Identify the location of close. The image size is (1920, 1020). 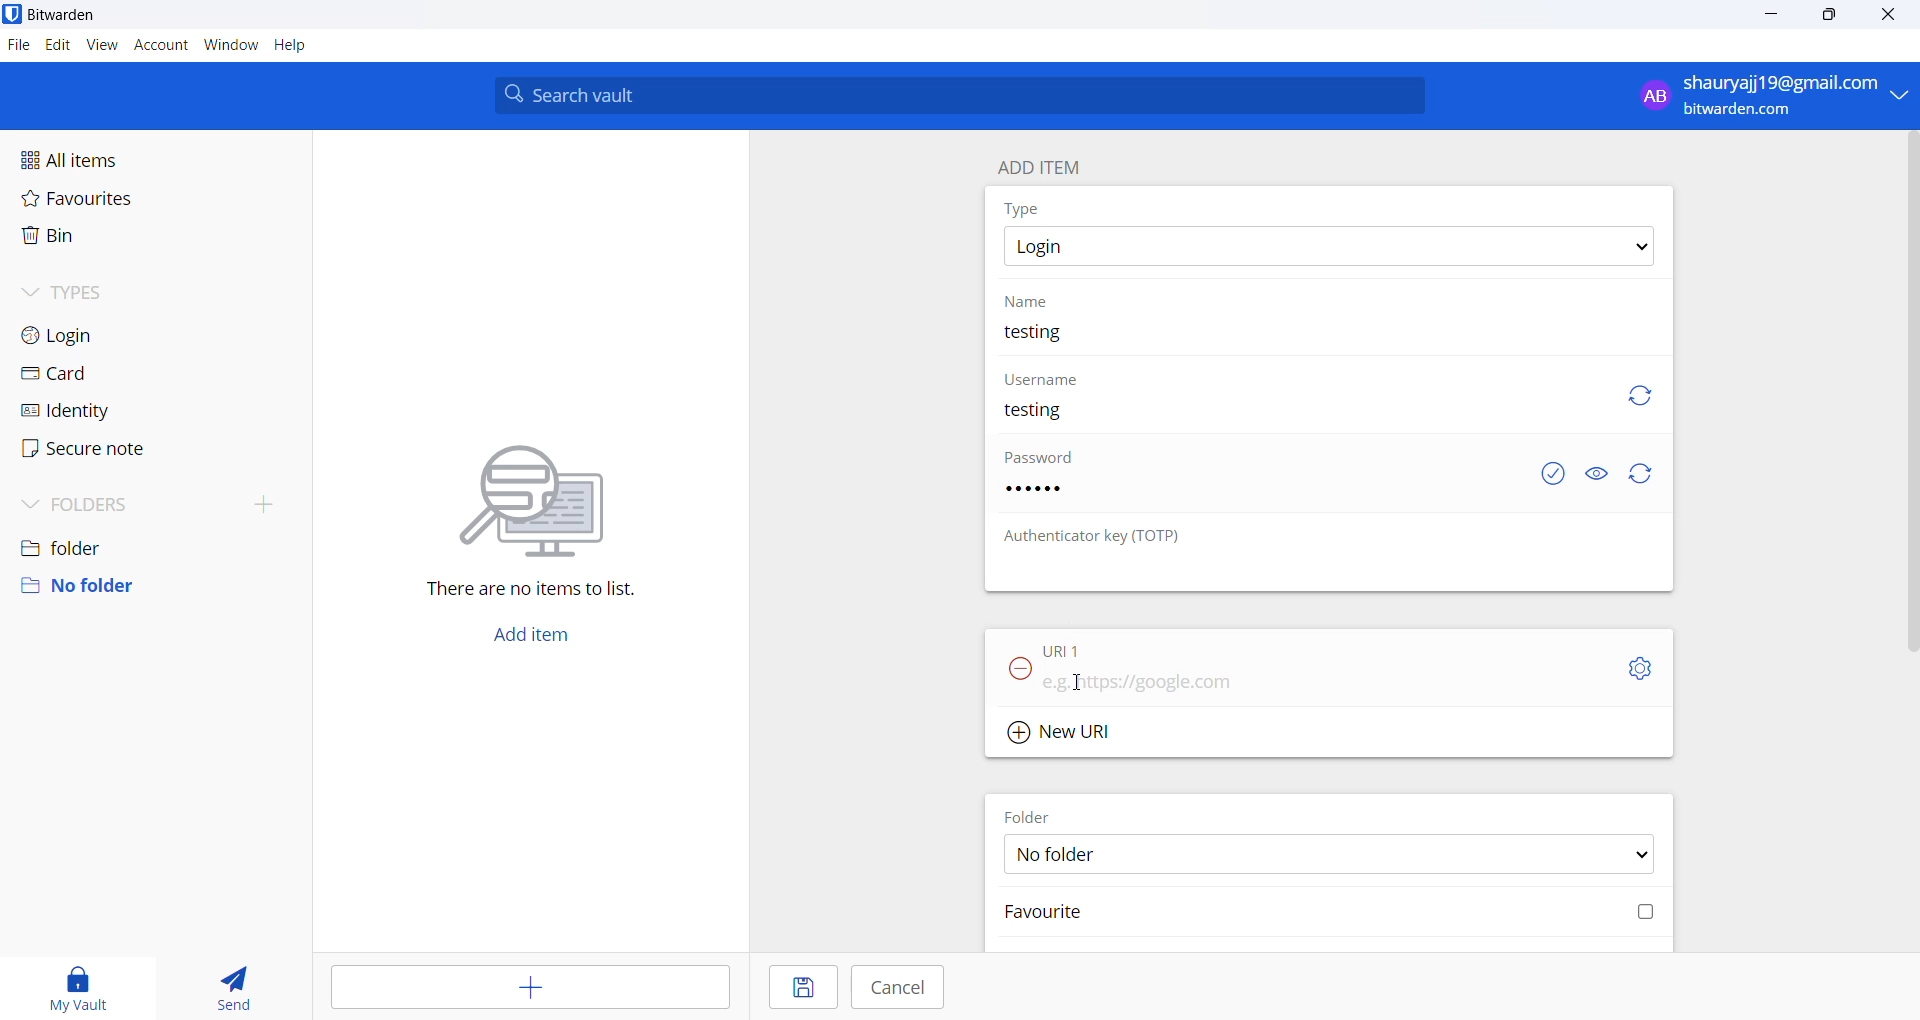
(1884, 14).